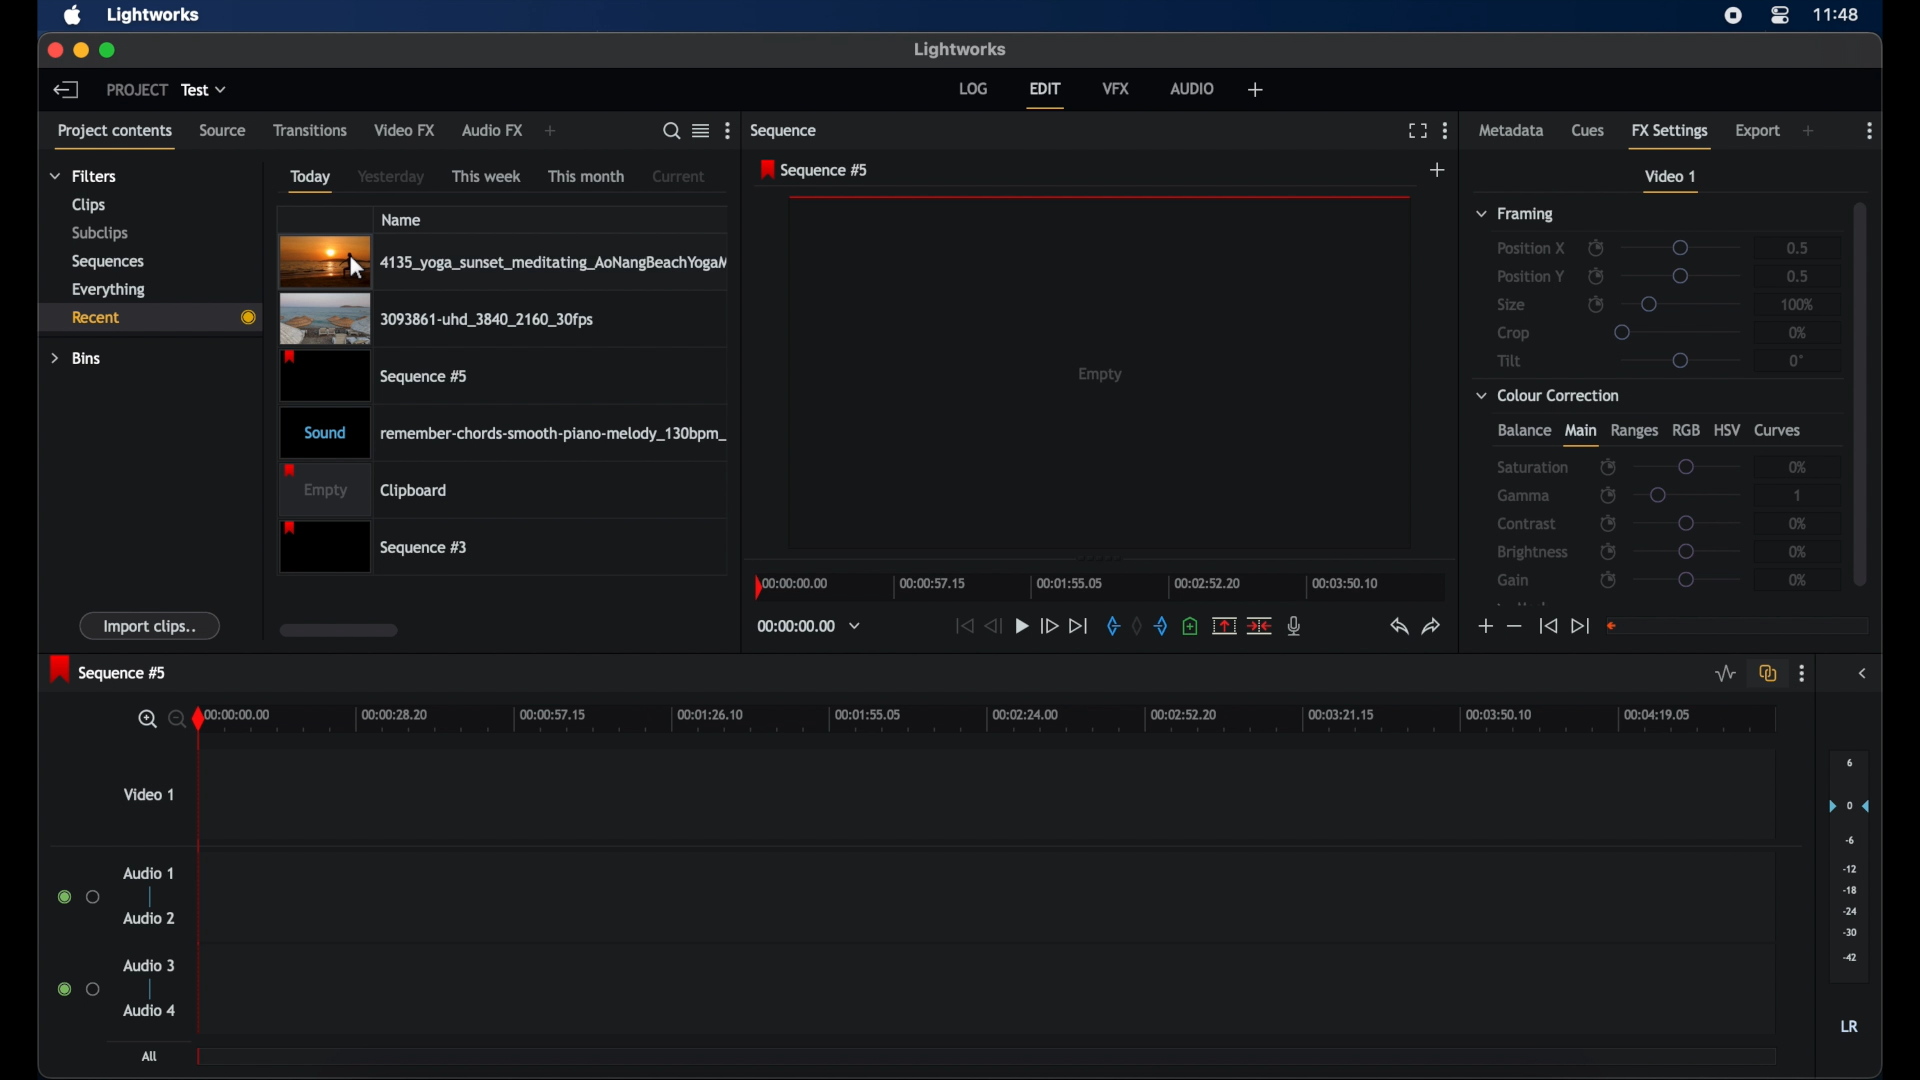 The image size is (1920, 1080). What do you see at coordinates (1549, 394) in the screenshot?
I see `color correction` at bounding box center [1549, 394].